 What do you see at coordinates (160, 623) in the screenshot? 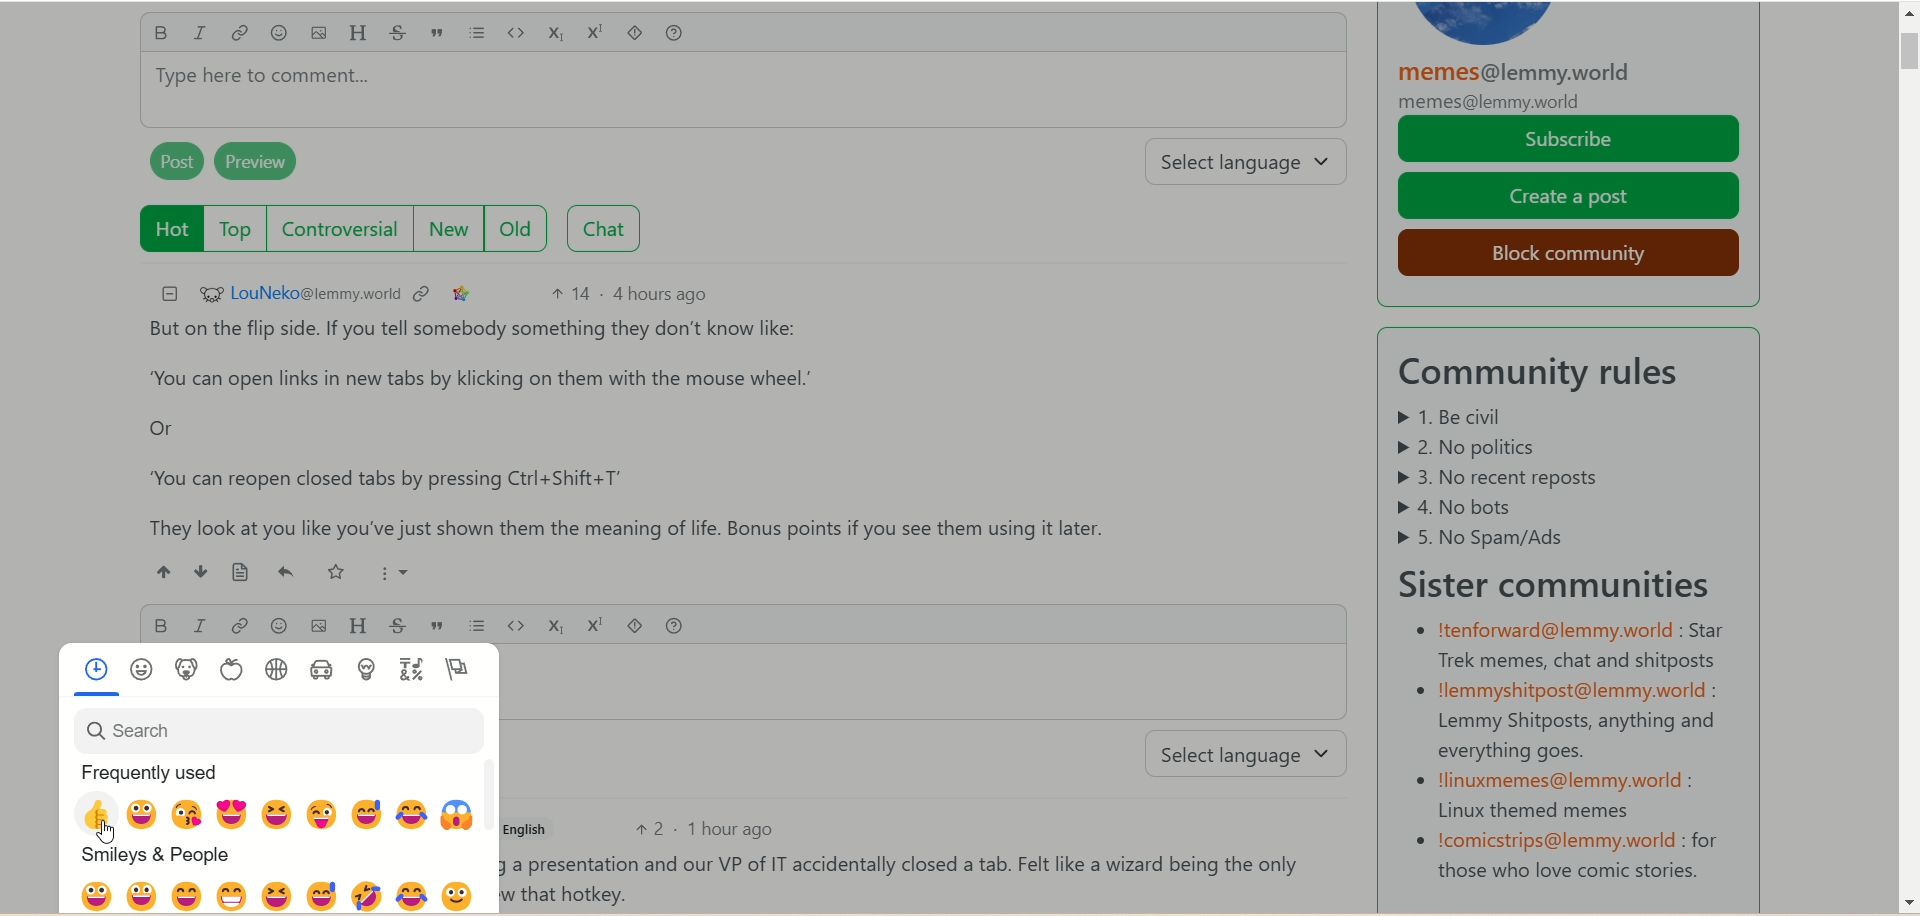
I see `bold` at bounding box center [160, 623].